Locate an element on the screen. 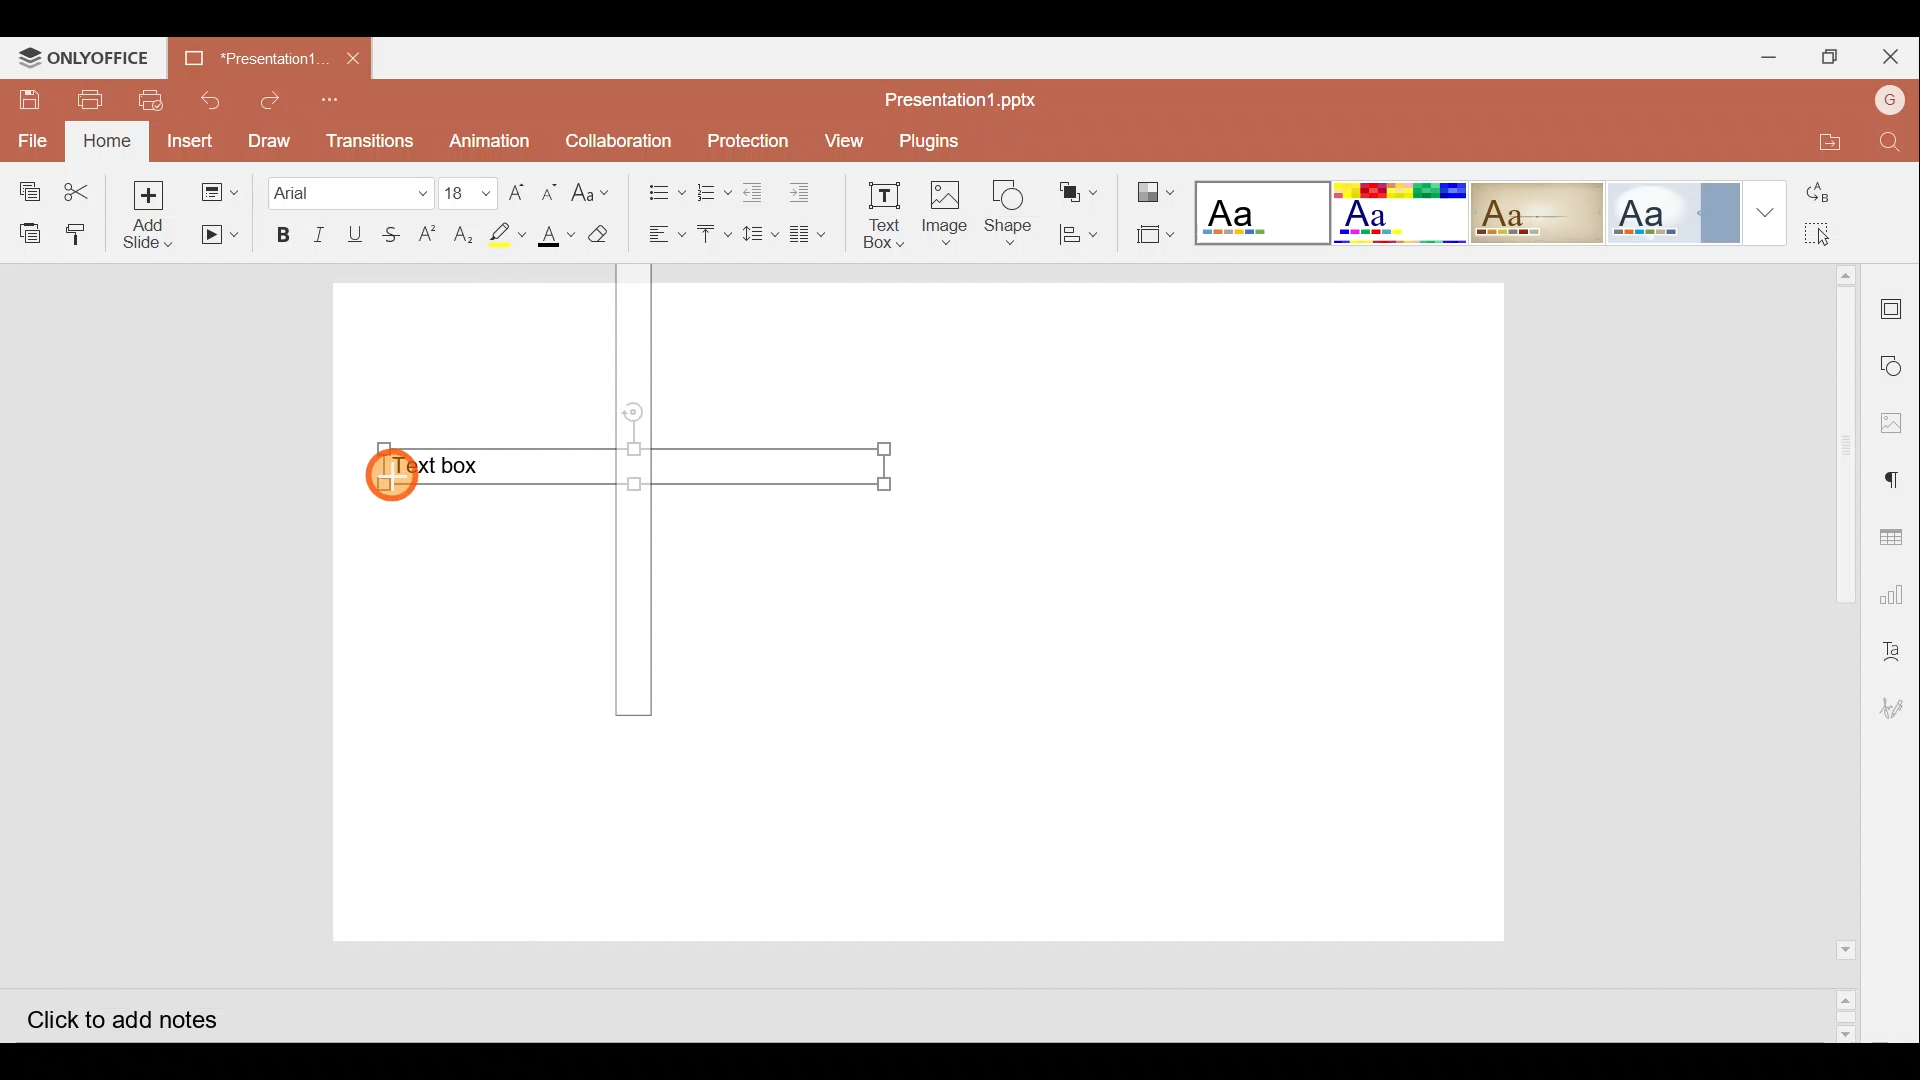 This screenshot has width=1920, height=1080. Text Art settings is located at coordinates (1895, 649).